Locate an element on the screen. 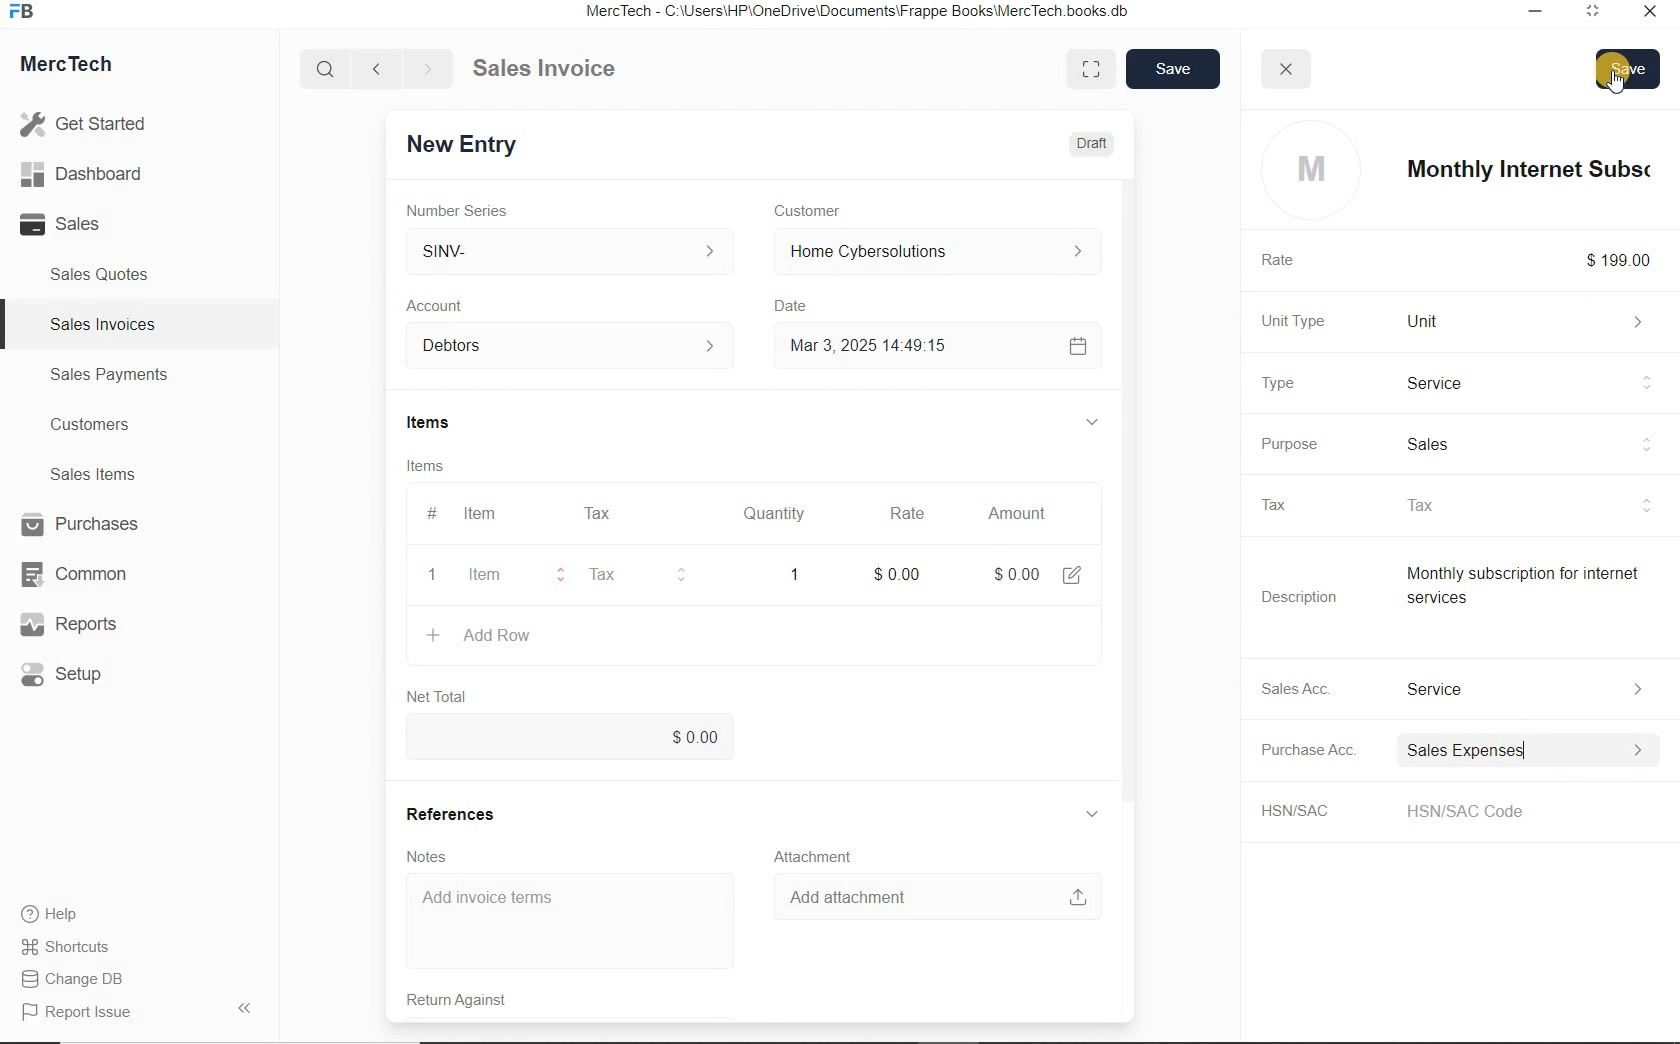 The image size is (1680, 1044). Setup is located at coordinates (84, 674).